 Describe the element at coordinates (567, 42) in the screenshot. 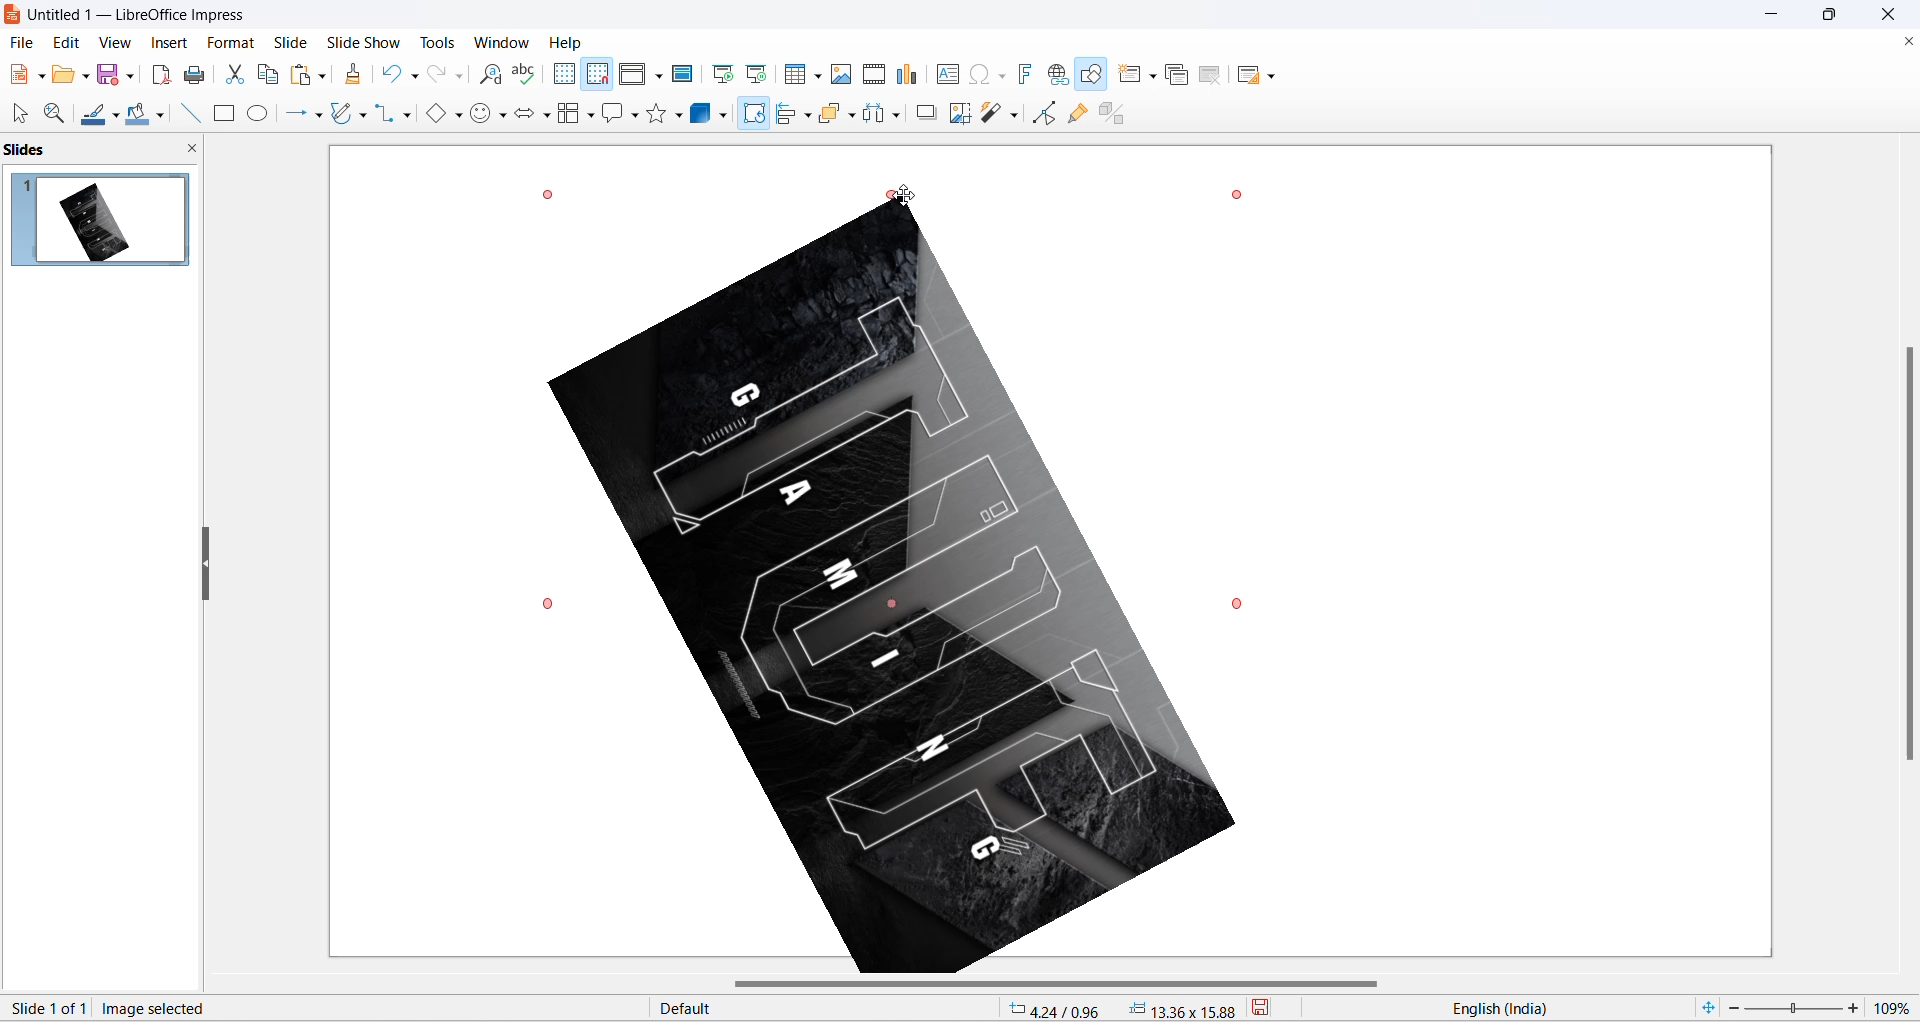

I see `help` at that location.